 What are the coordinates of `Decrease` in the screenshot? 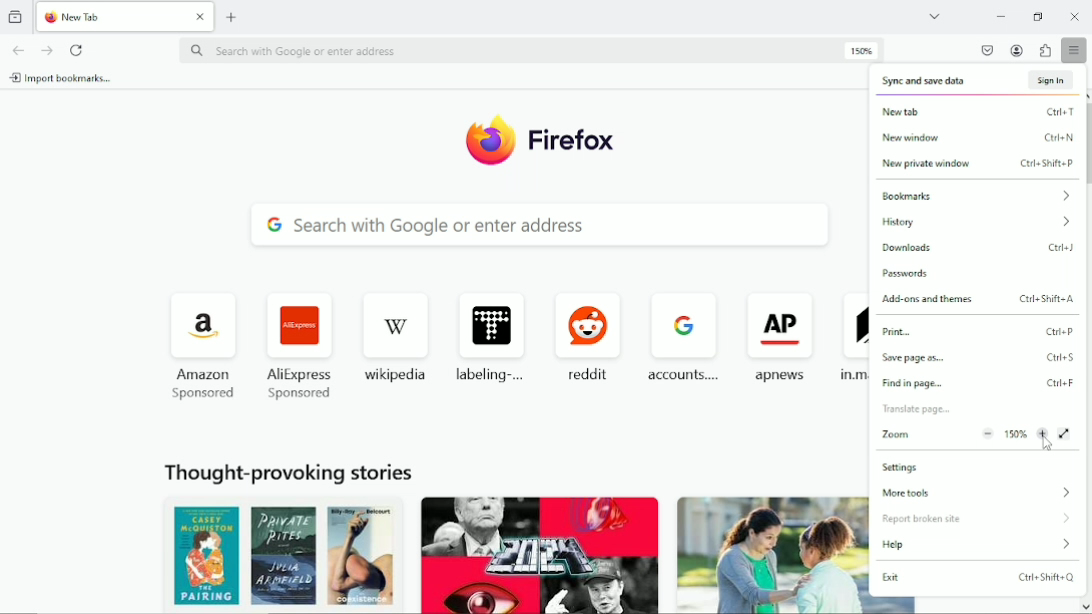 It's located at (986, 432).